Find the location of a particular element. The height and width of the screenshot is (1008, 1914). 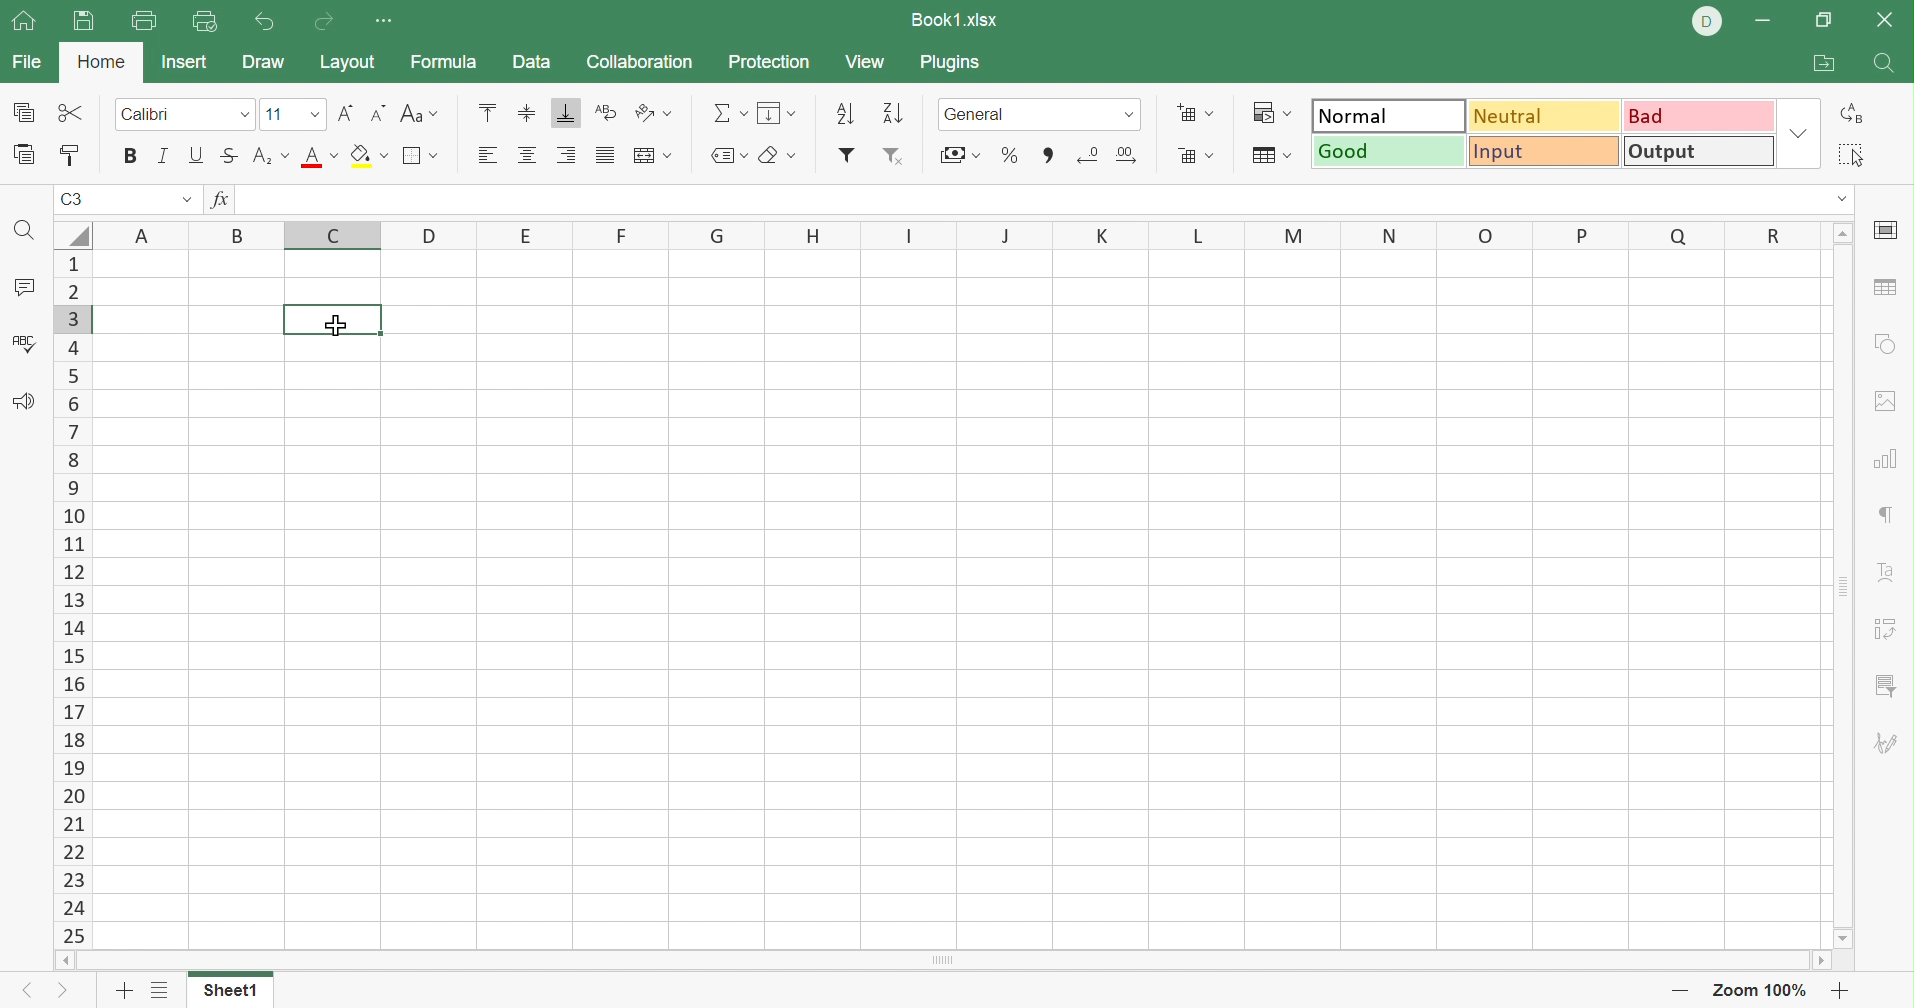

Summation is located at coordinates (726, 113).